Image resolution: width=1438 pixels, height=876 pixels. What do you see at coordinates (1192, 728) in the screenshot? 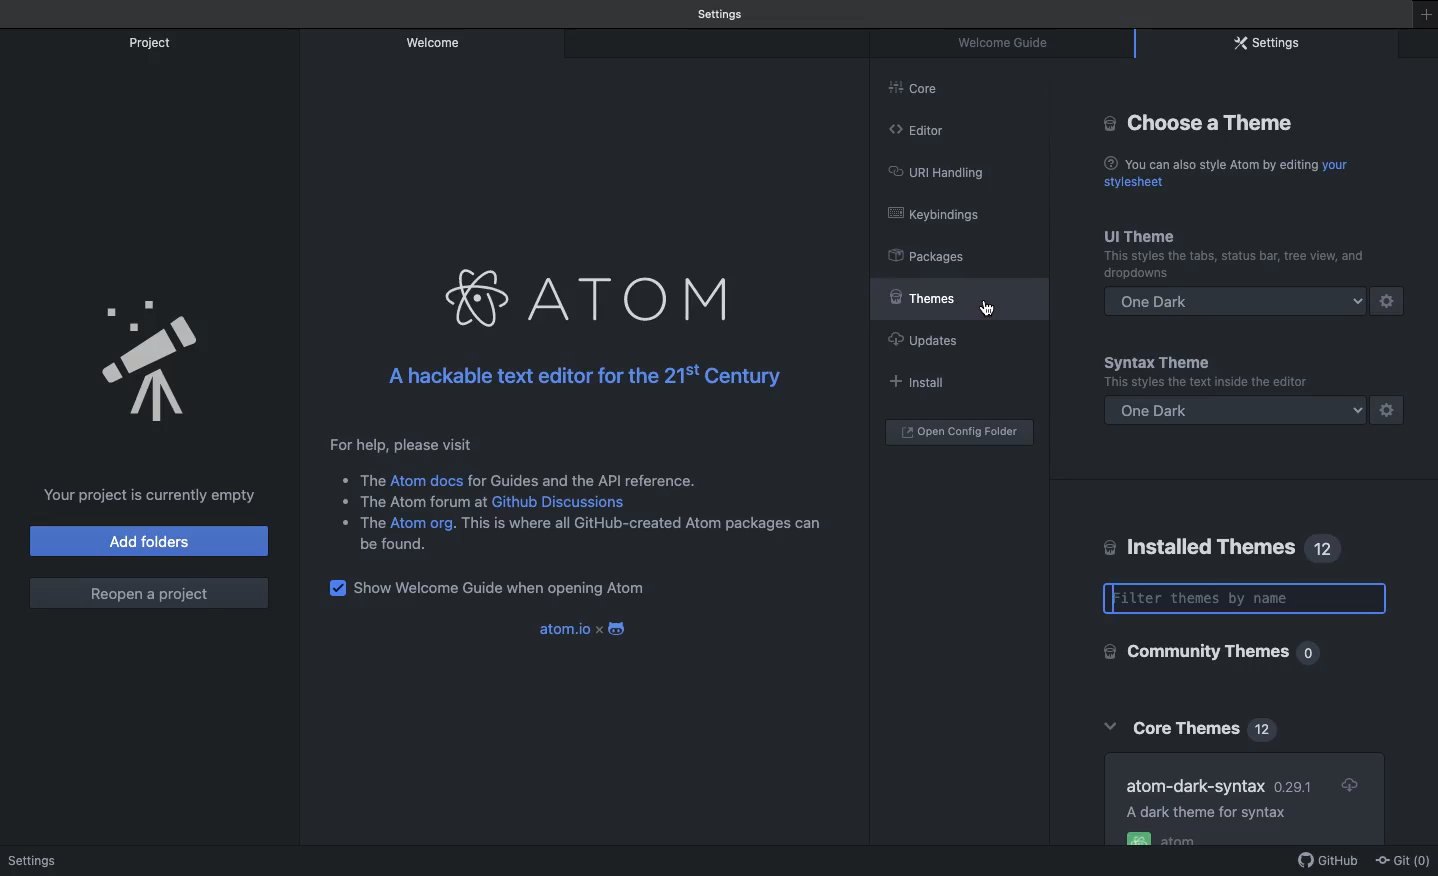
I see `Core themes` at bounding box center [1192, 728].